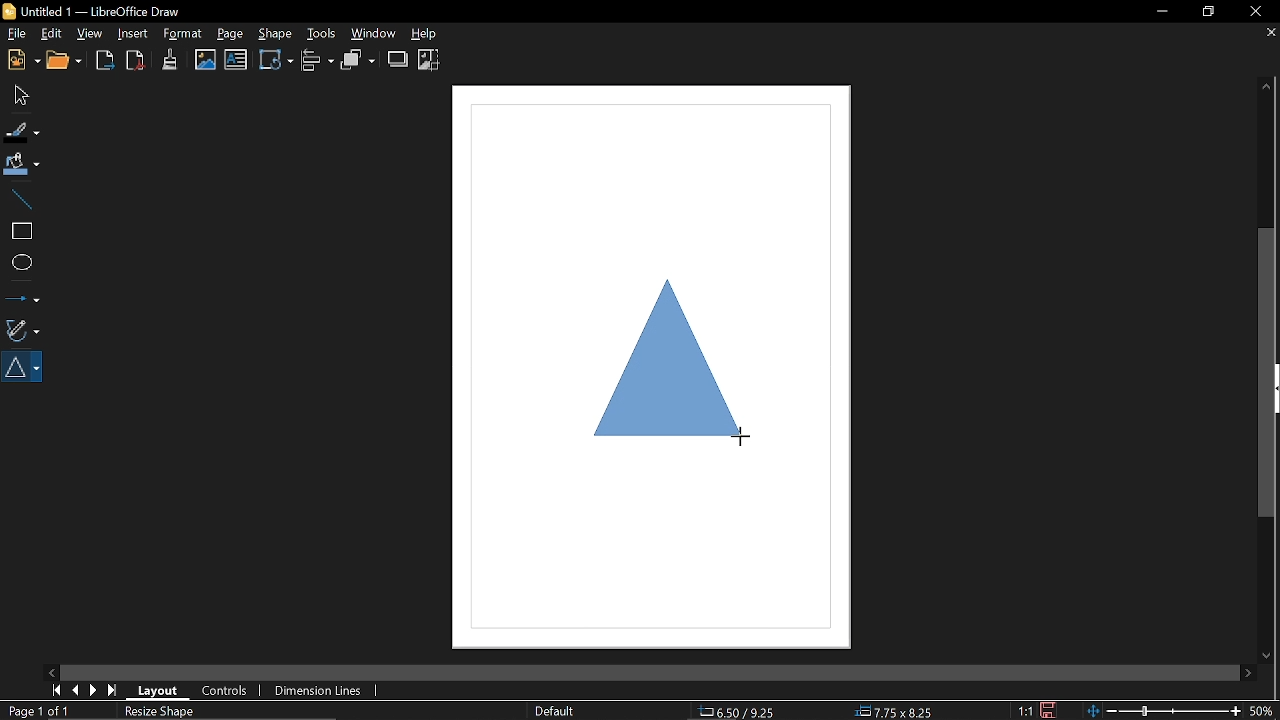 The height and width of the screenshot is (720, 1280). What do you see at coordinates (1267, 86) in the screenshot?
I see `Move up` at bounding box center [1267, 86].